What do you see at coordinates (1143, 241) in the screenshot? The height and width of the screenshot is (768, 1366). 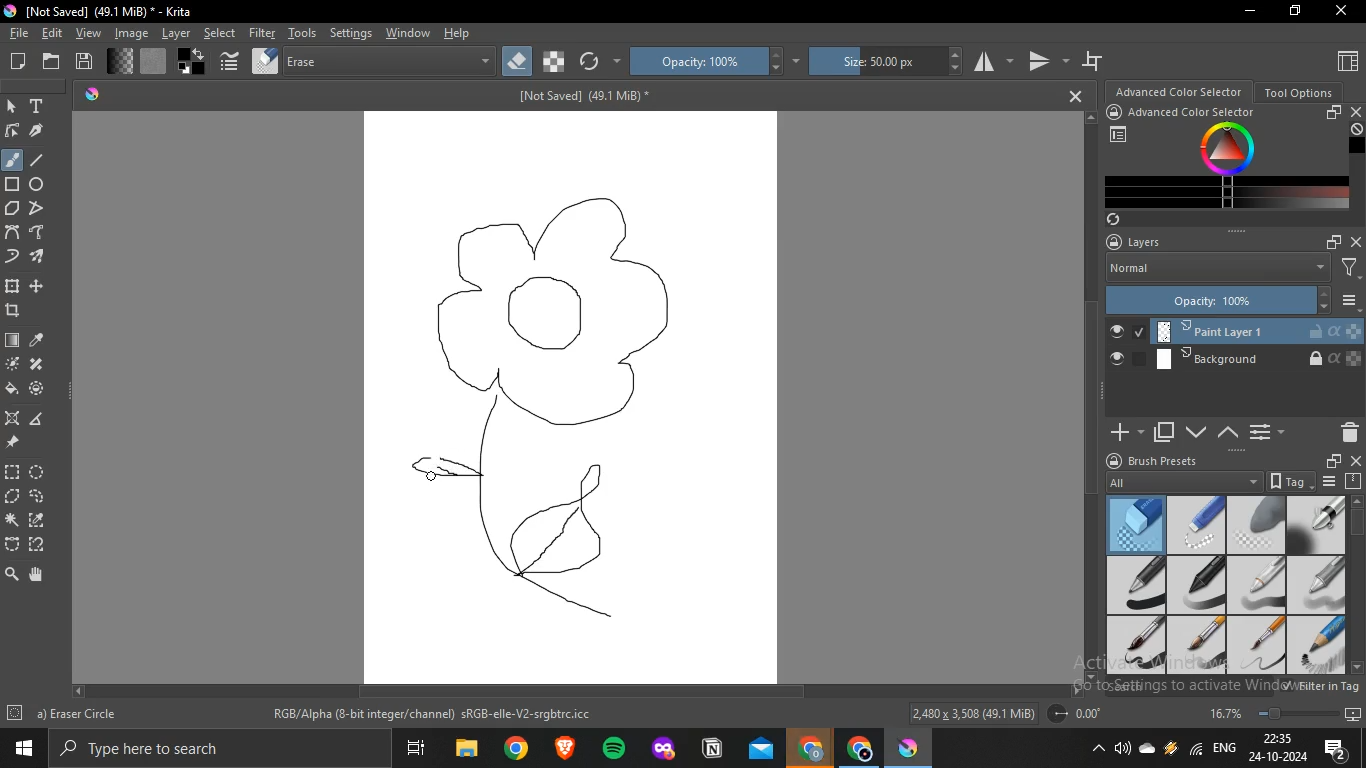 I see `layers` at bounding box center [1143, 241].